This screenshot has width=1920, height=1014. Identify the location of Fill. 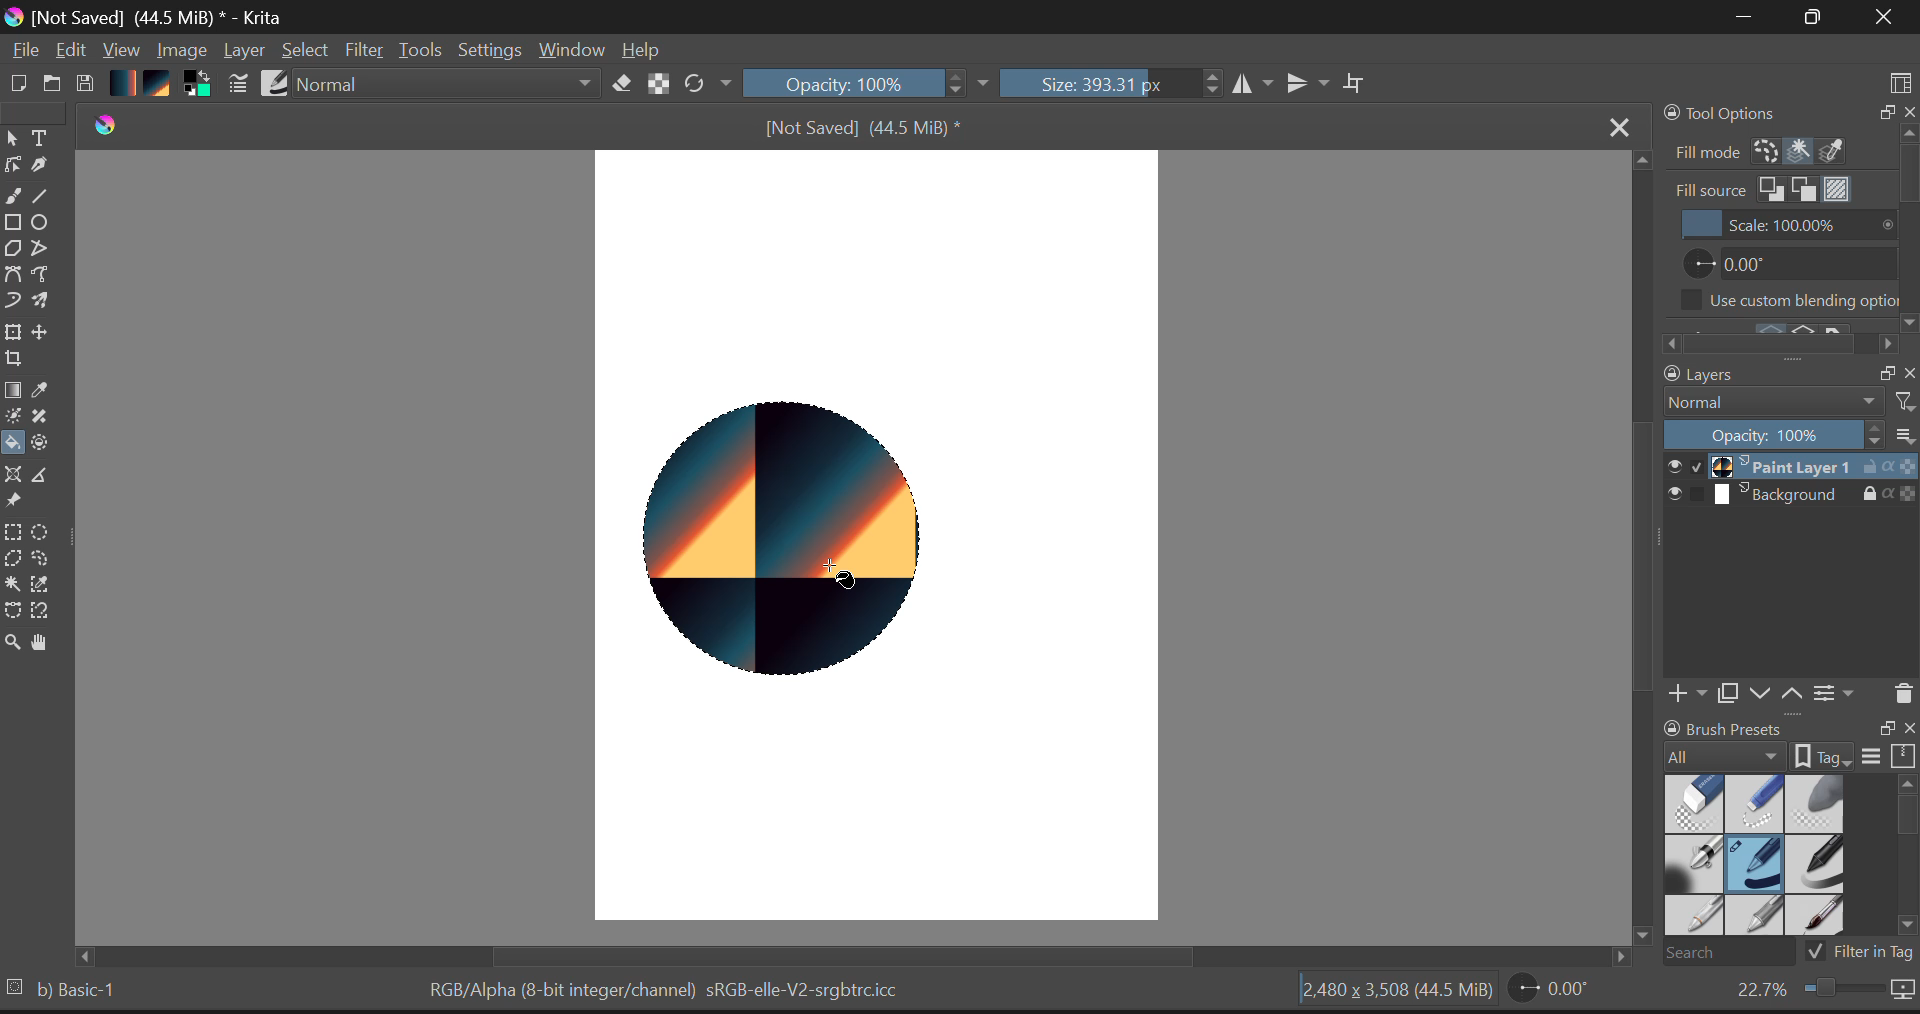
(14, 443).